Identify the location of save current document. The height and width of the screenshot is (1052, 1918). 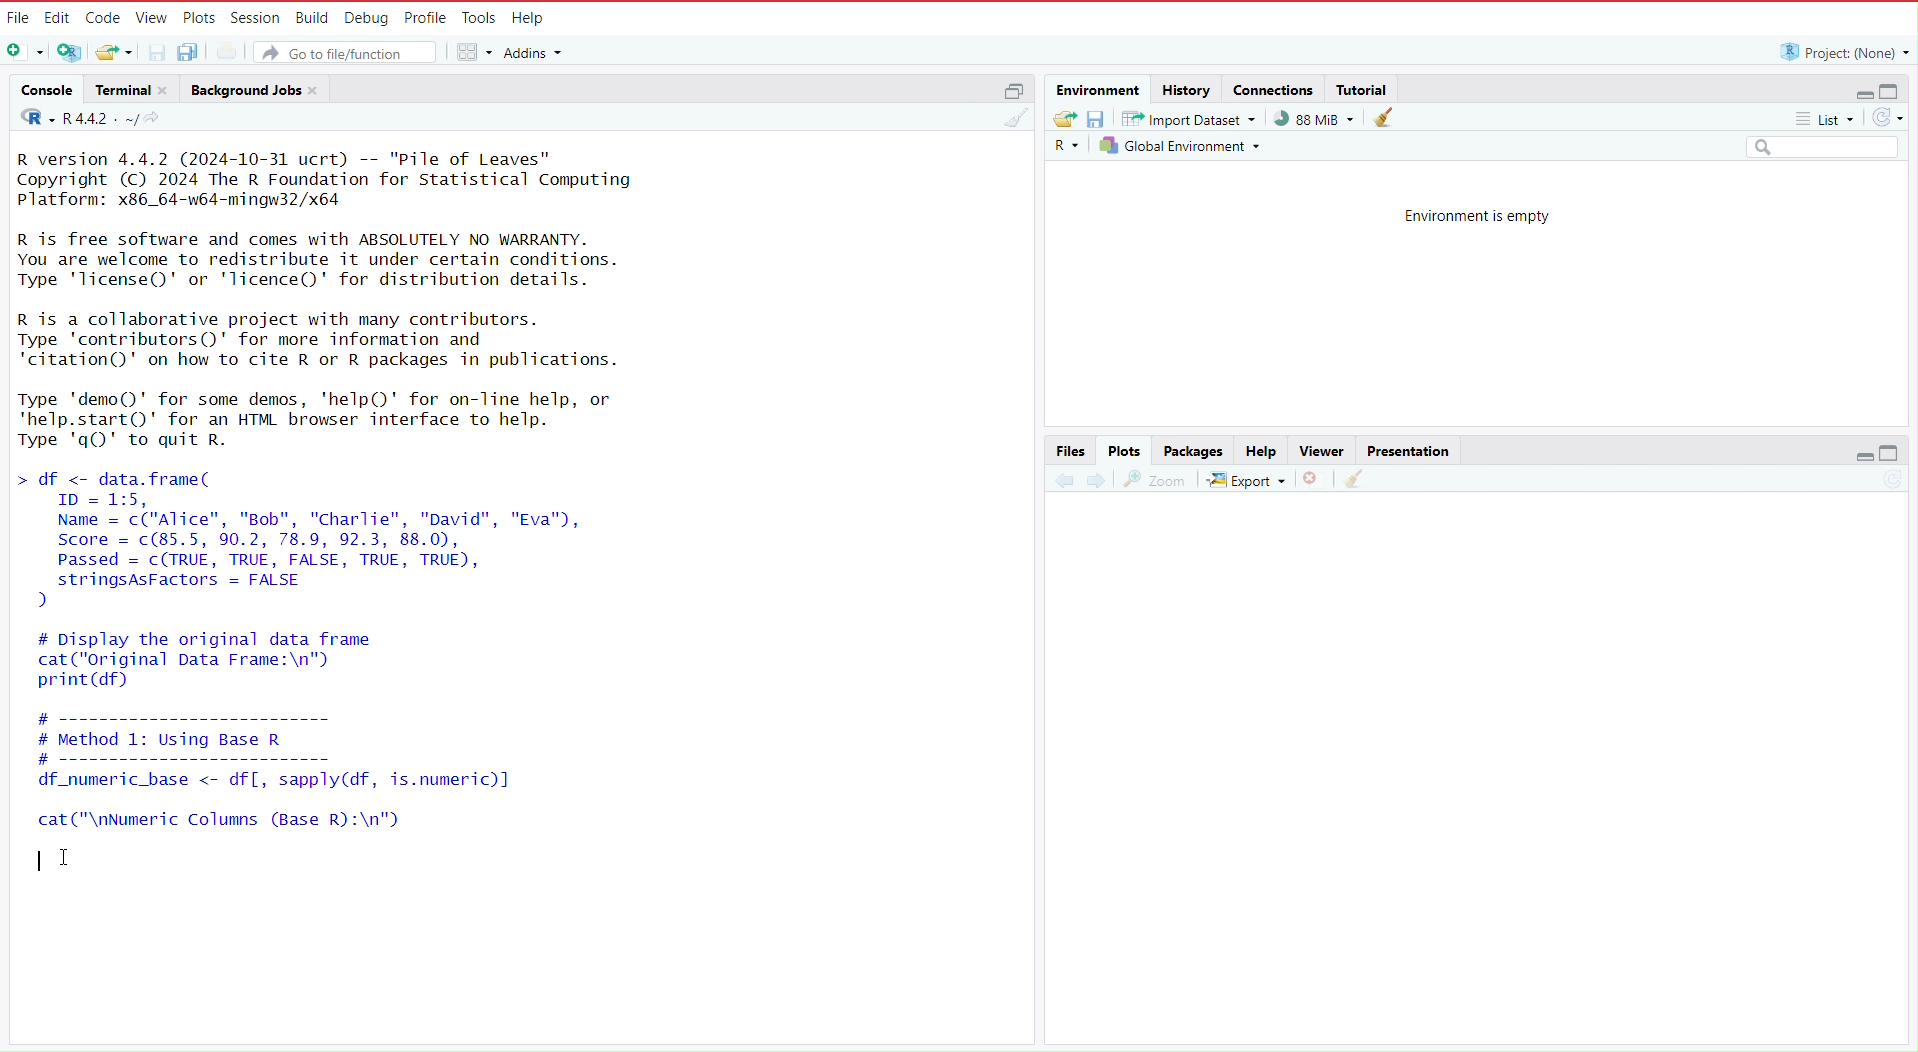
(157, 53).